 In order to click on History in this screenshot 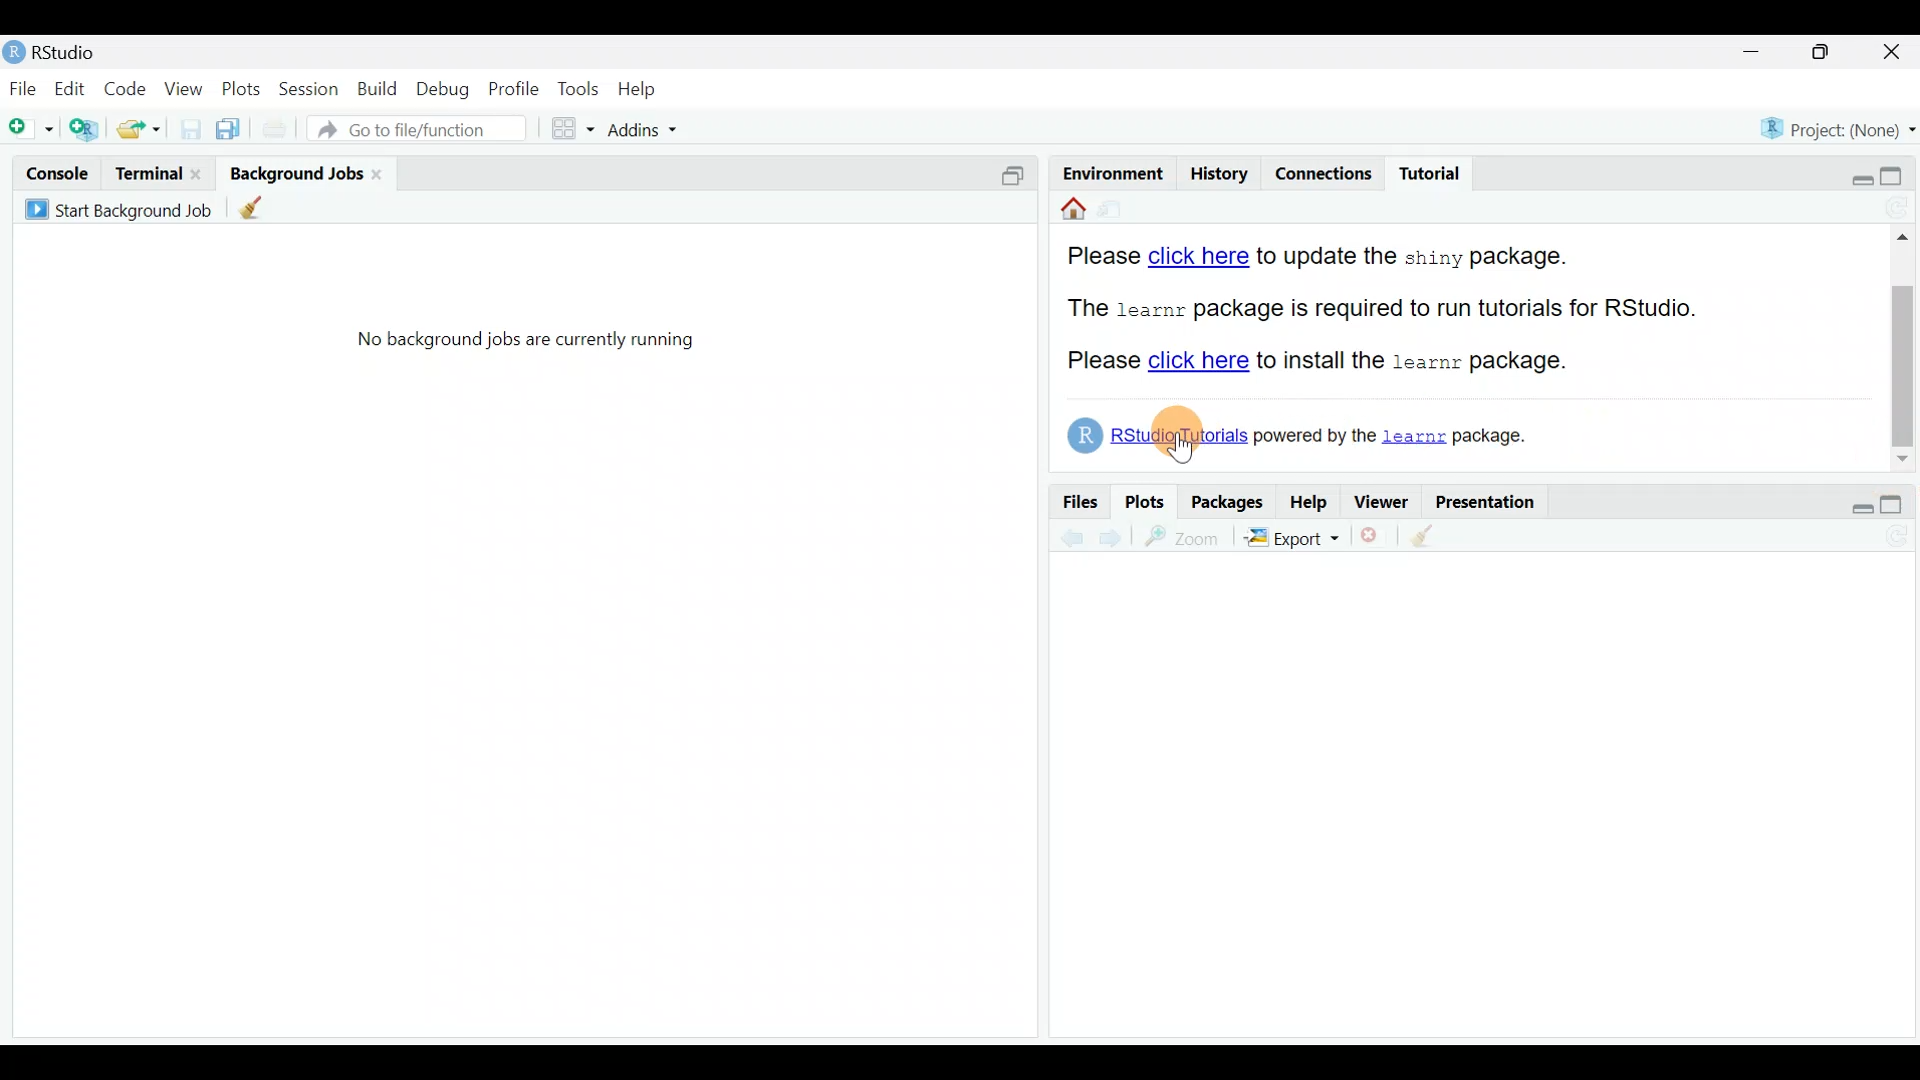, I will do `click(1217, 172)`.